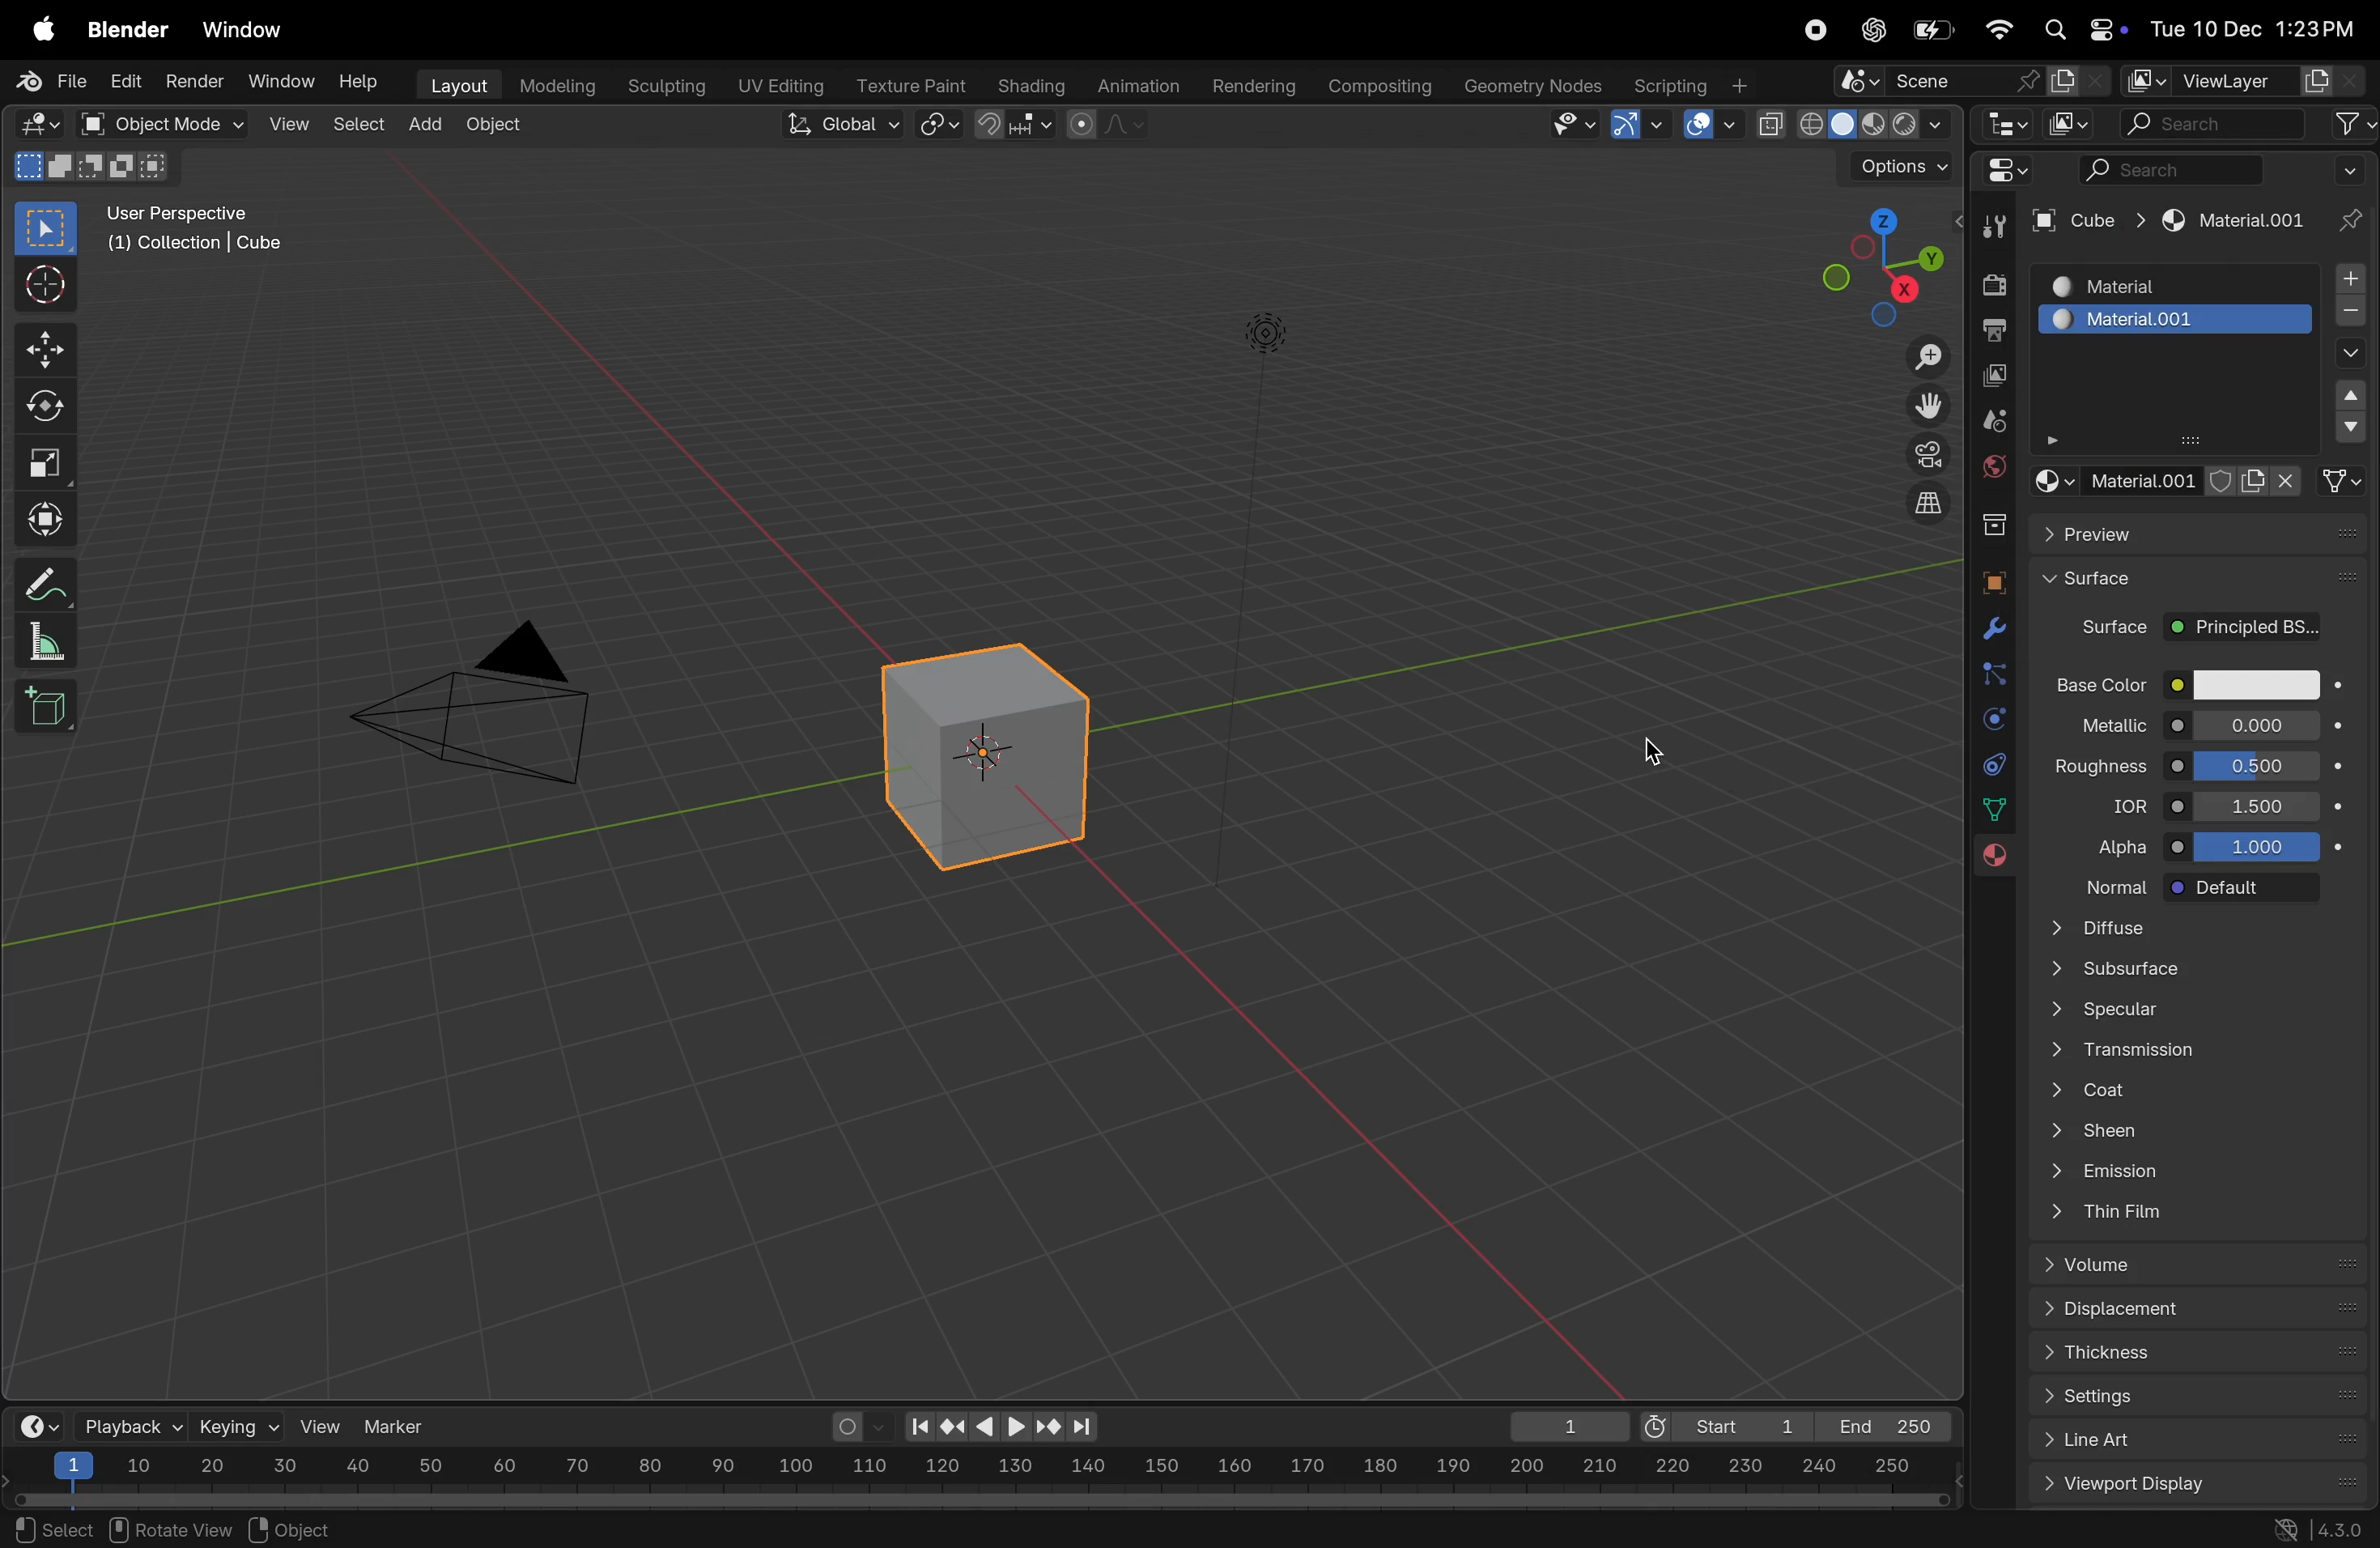 The height and width of the screenshot is (1548, 2380). What do you see at coordinates (2191, 1012) in the screenshot?
I see `specular` at bounding box center [2191, 1012].